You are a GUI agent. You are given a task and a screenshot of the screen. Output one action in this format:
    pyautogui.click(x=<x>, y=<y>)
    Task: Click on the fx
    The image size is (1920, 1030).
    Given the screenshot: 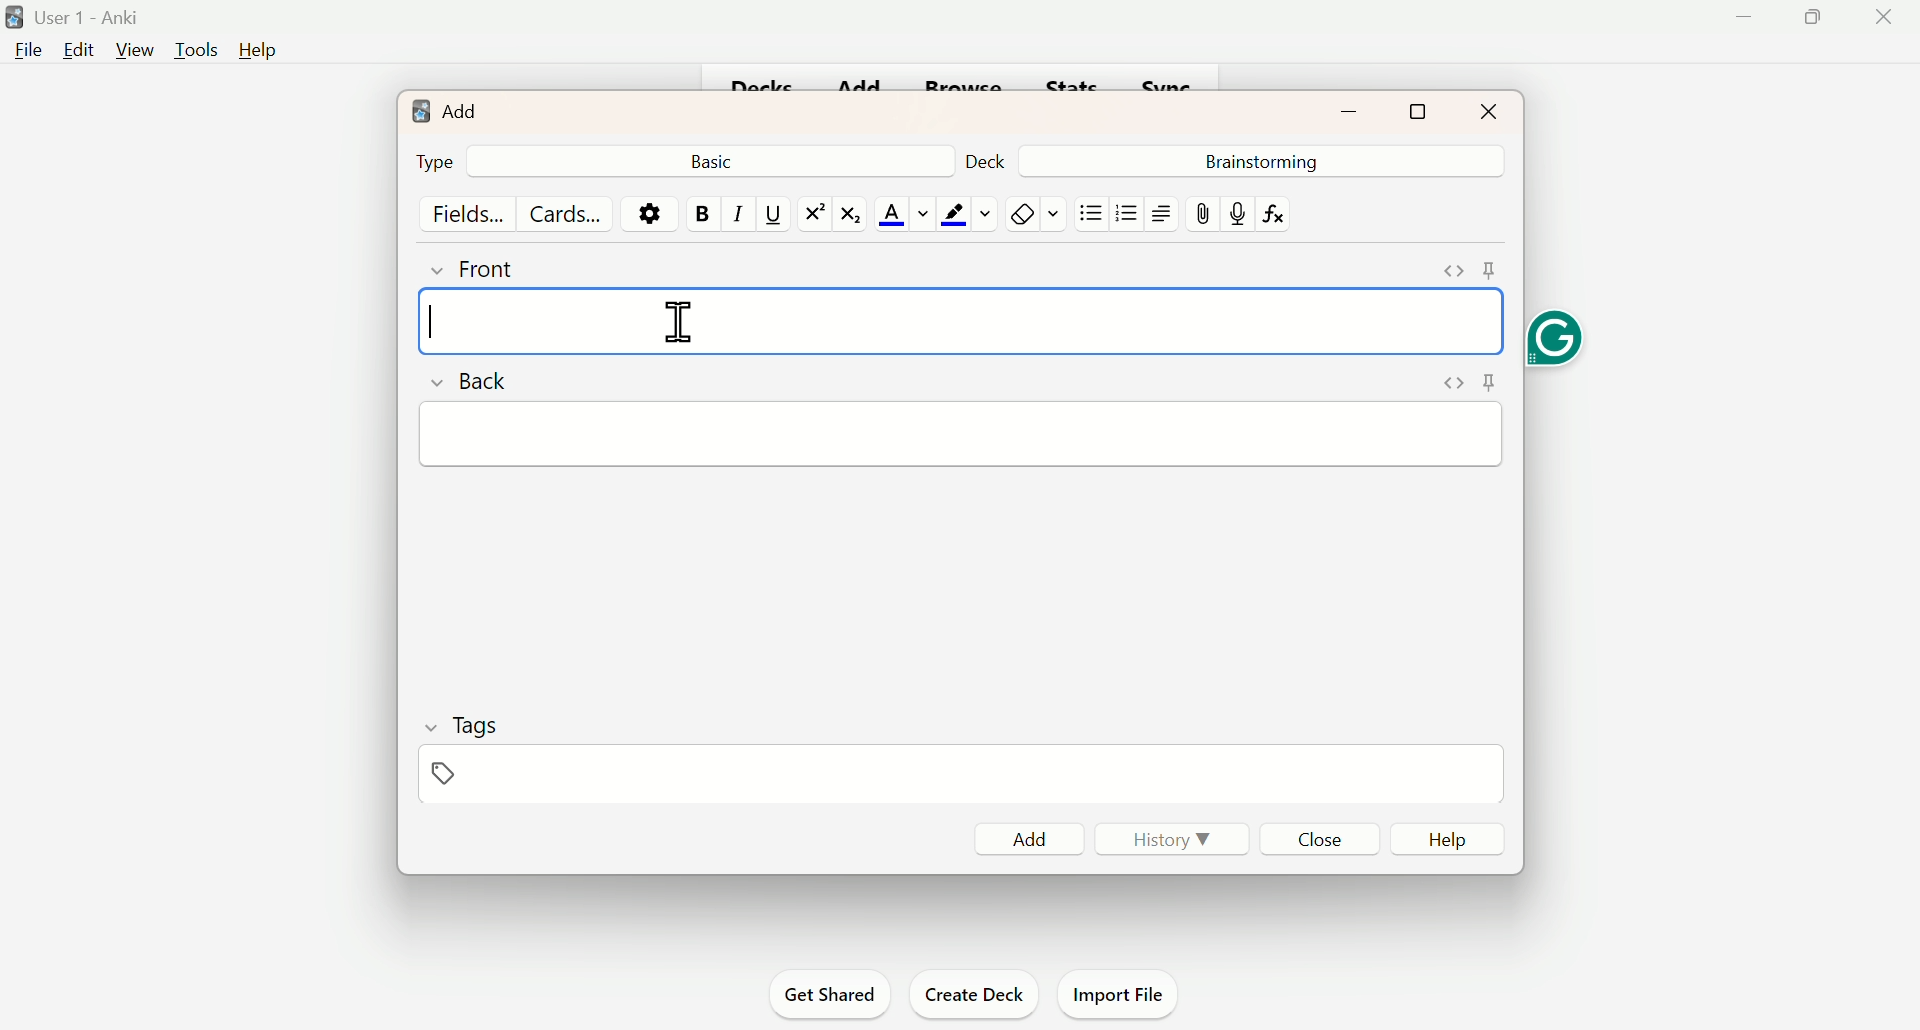 What is the action you would take?
    pyautogui.click(x=1281, y=214)
    